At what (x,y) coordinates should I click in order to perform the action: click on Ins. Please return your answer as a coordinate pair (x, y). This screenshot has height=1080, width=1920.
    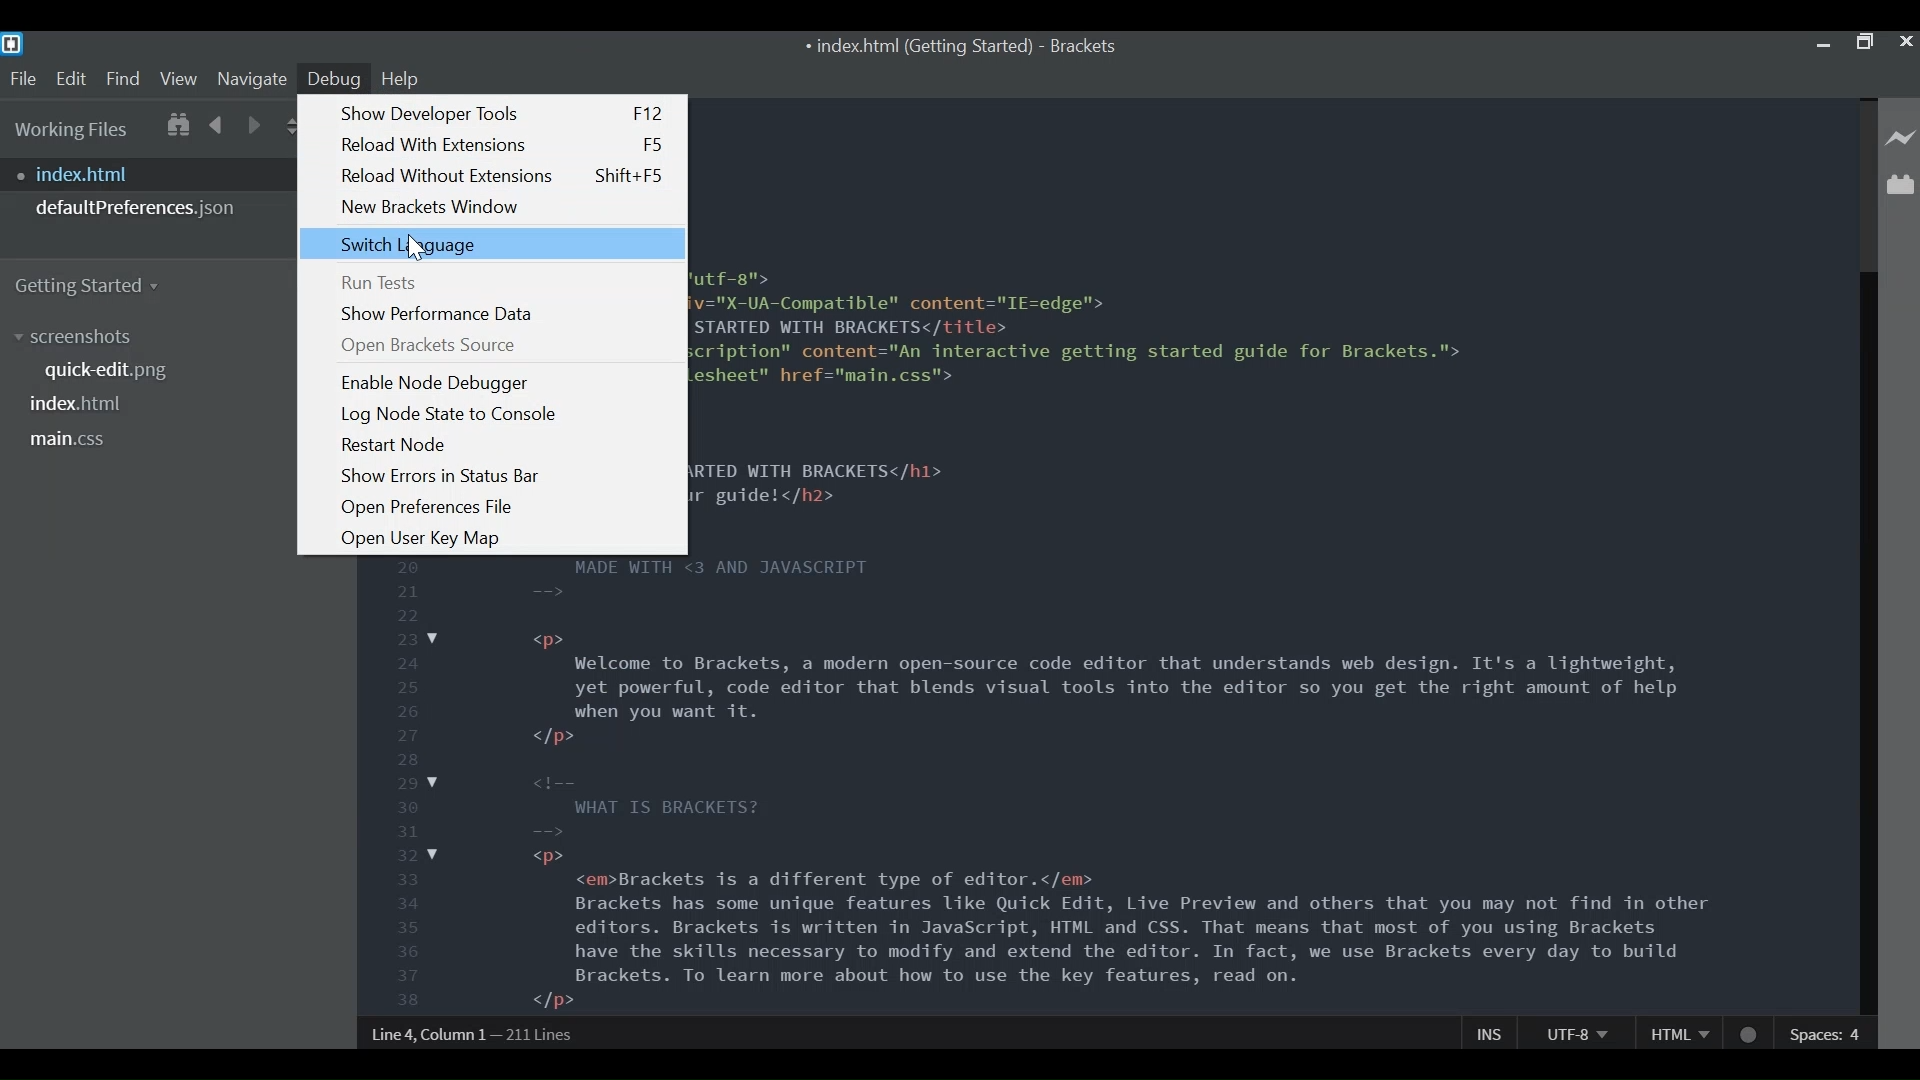
    Looking at the image, I should click on (1491, 1033).